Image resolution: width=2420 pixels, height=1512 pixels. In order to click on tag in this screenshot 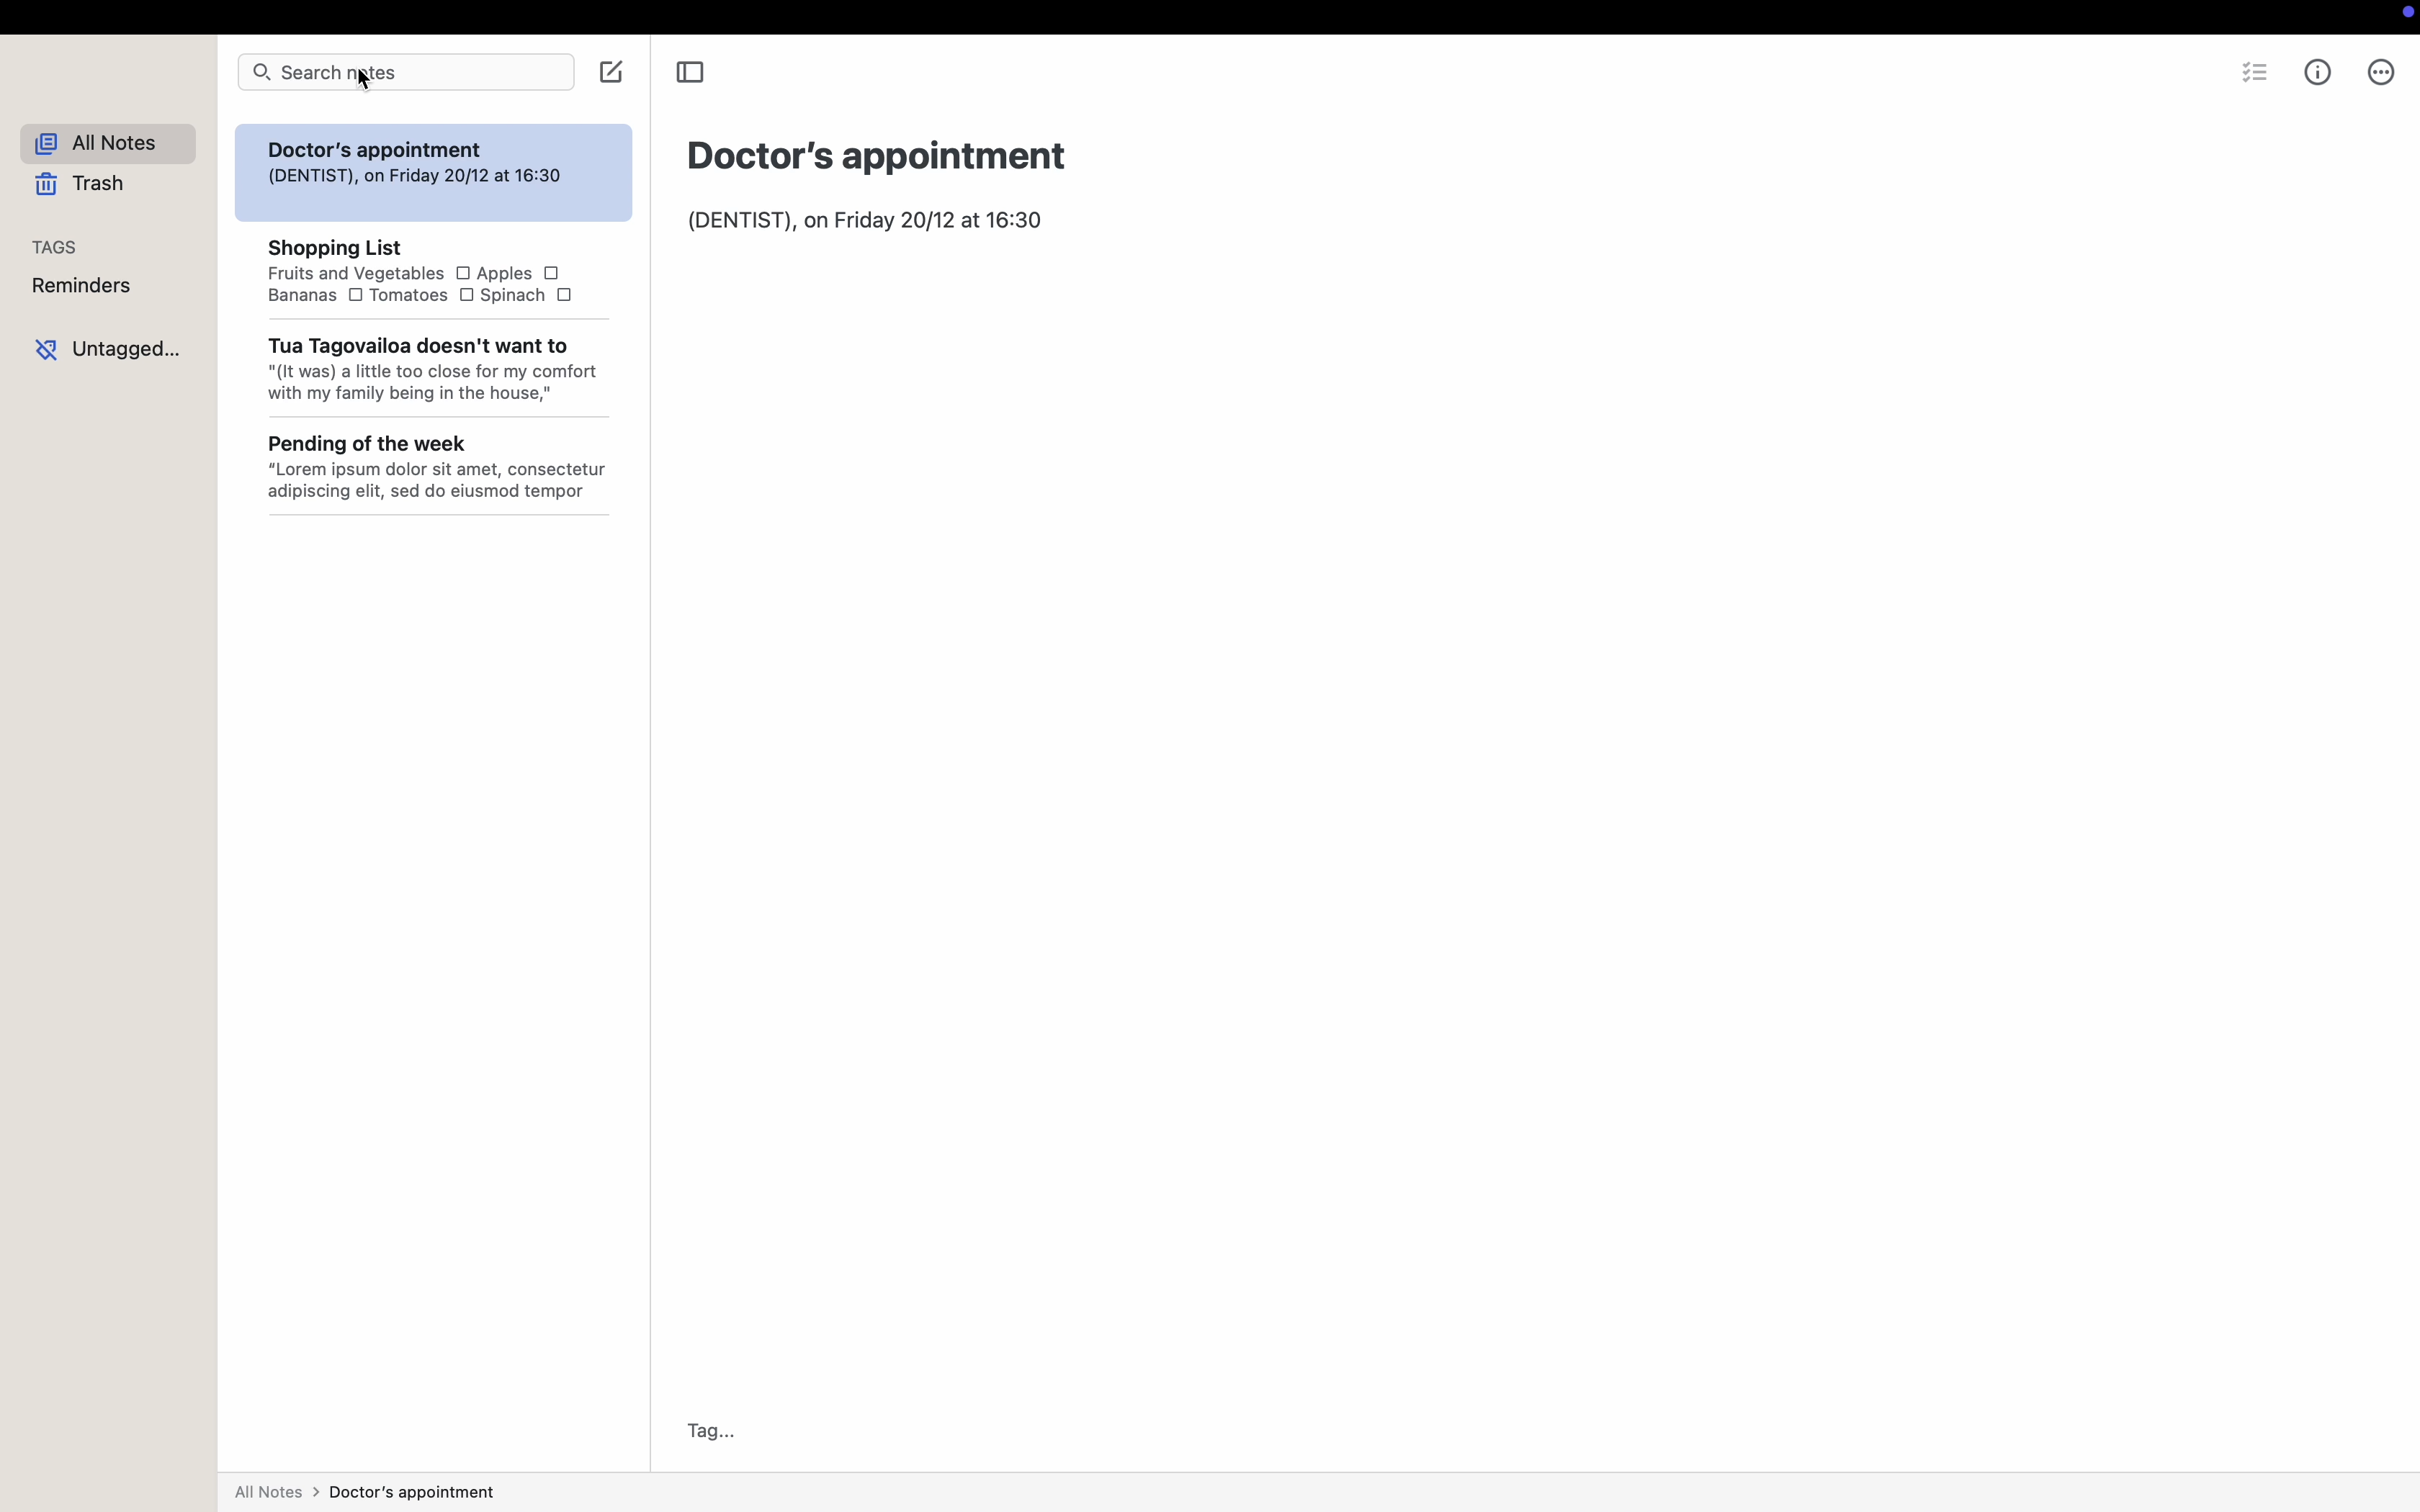, I will do `click(705, 1431)`.